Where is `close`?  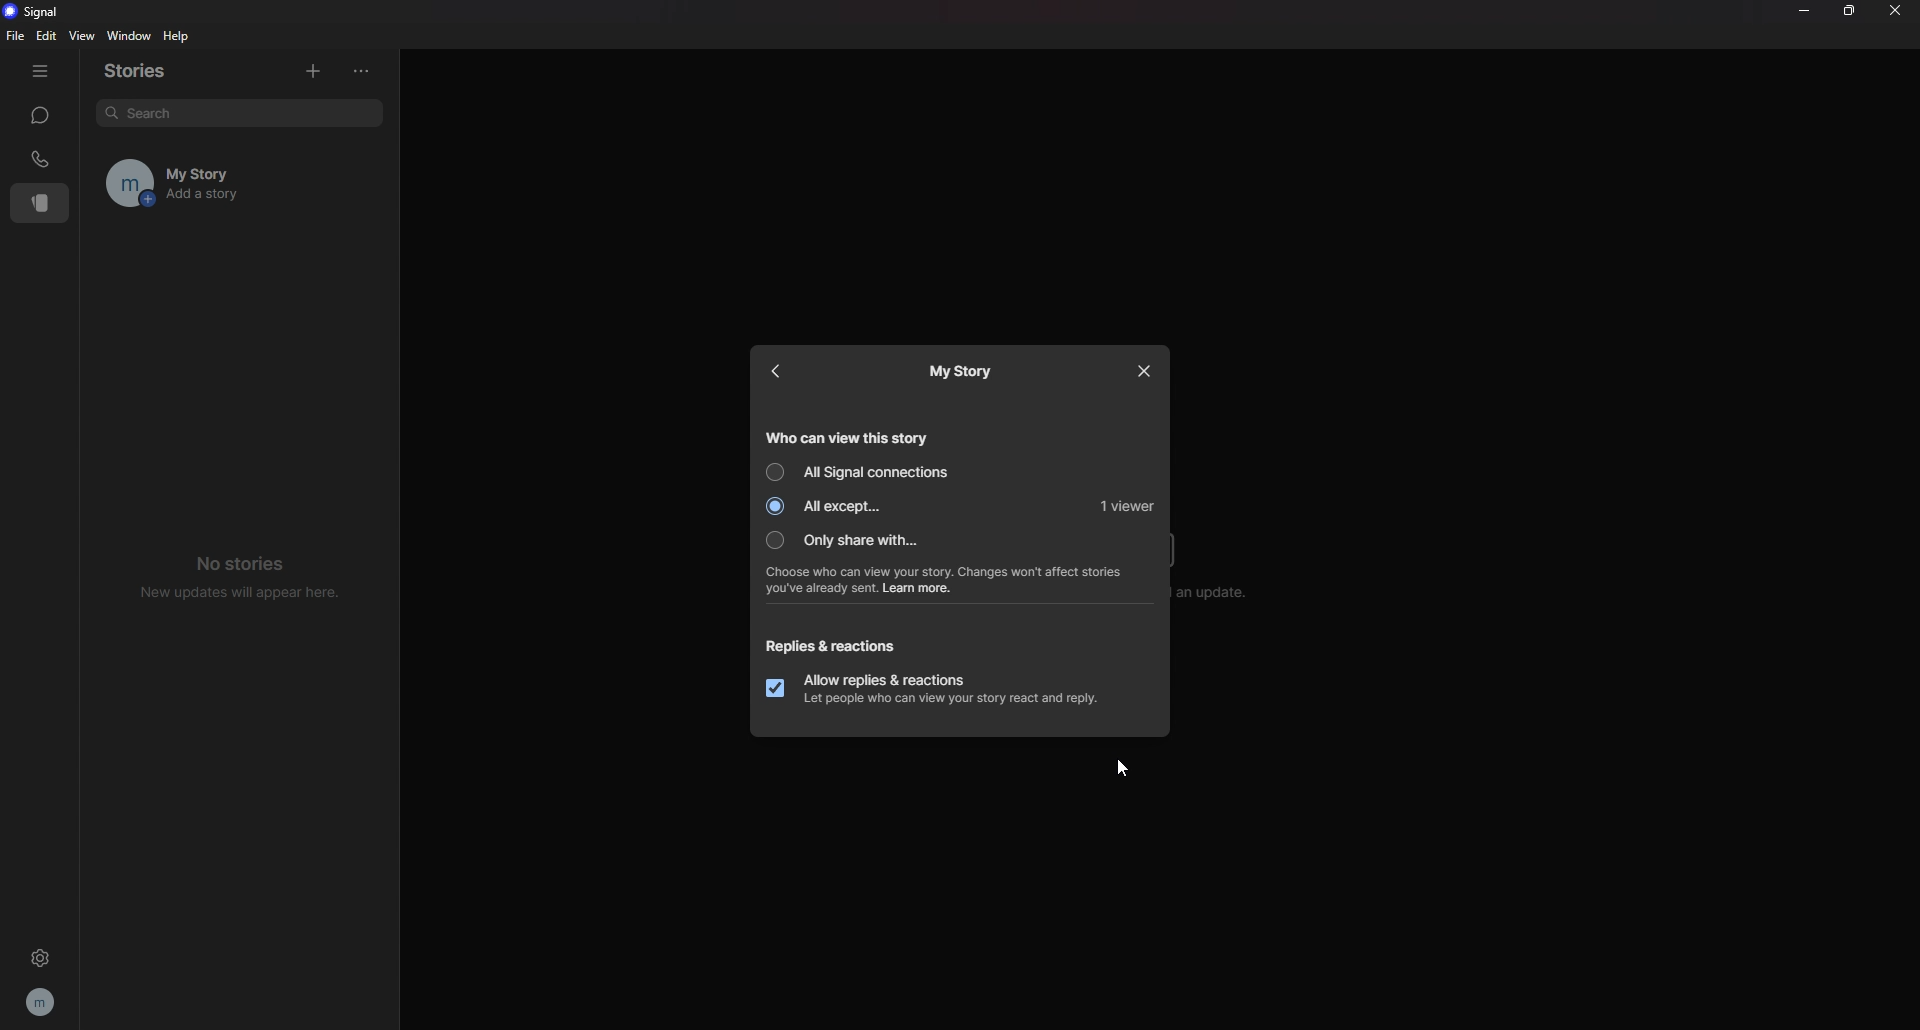 close is located at coordinates (1141, 369).